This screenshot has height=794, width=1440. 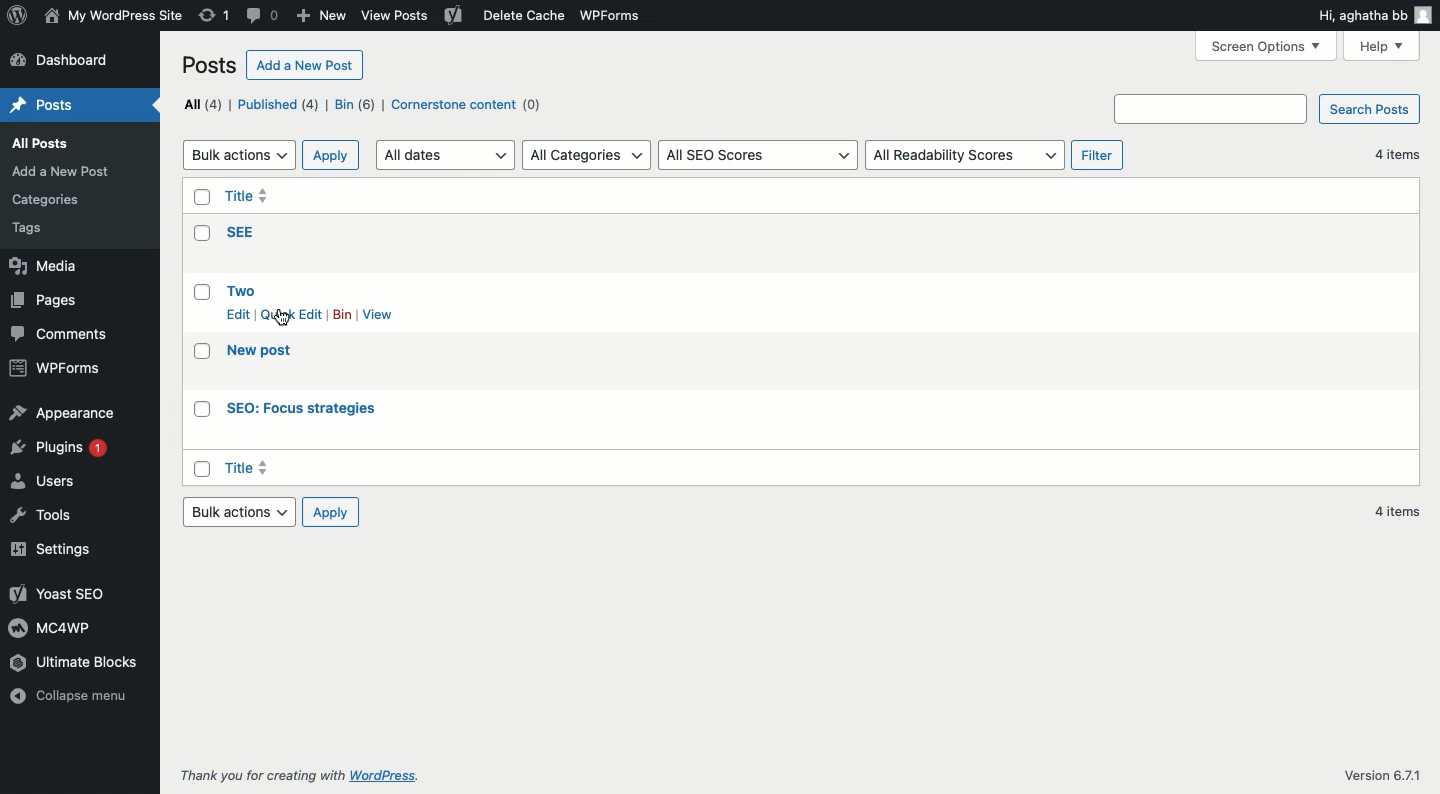 What do you see at coordinates (47, 268) in the screenshot?
I see `Media` at bounding box center [47, 268].